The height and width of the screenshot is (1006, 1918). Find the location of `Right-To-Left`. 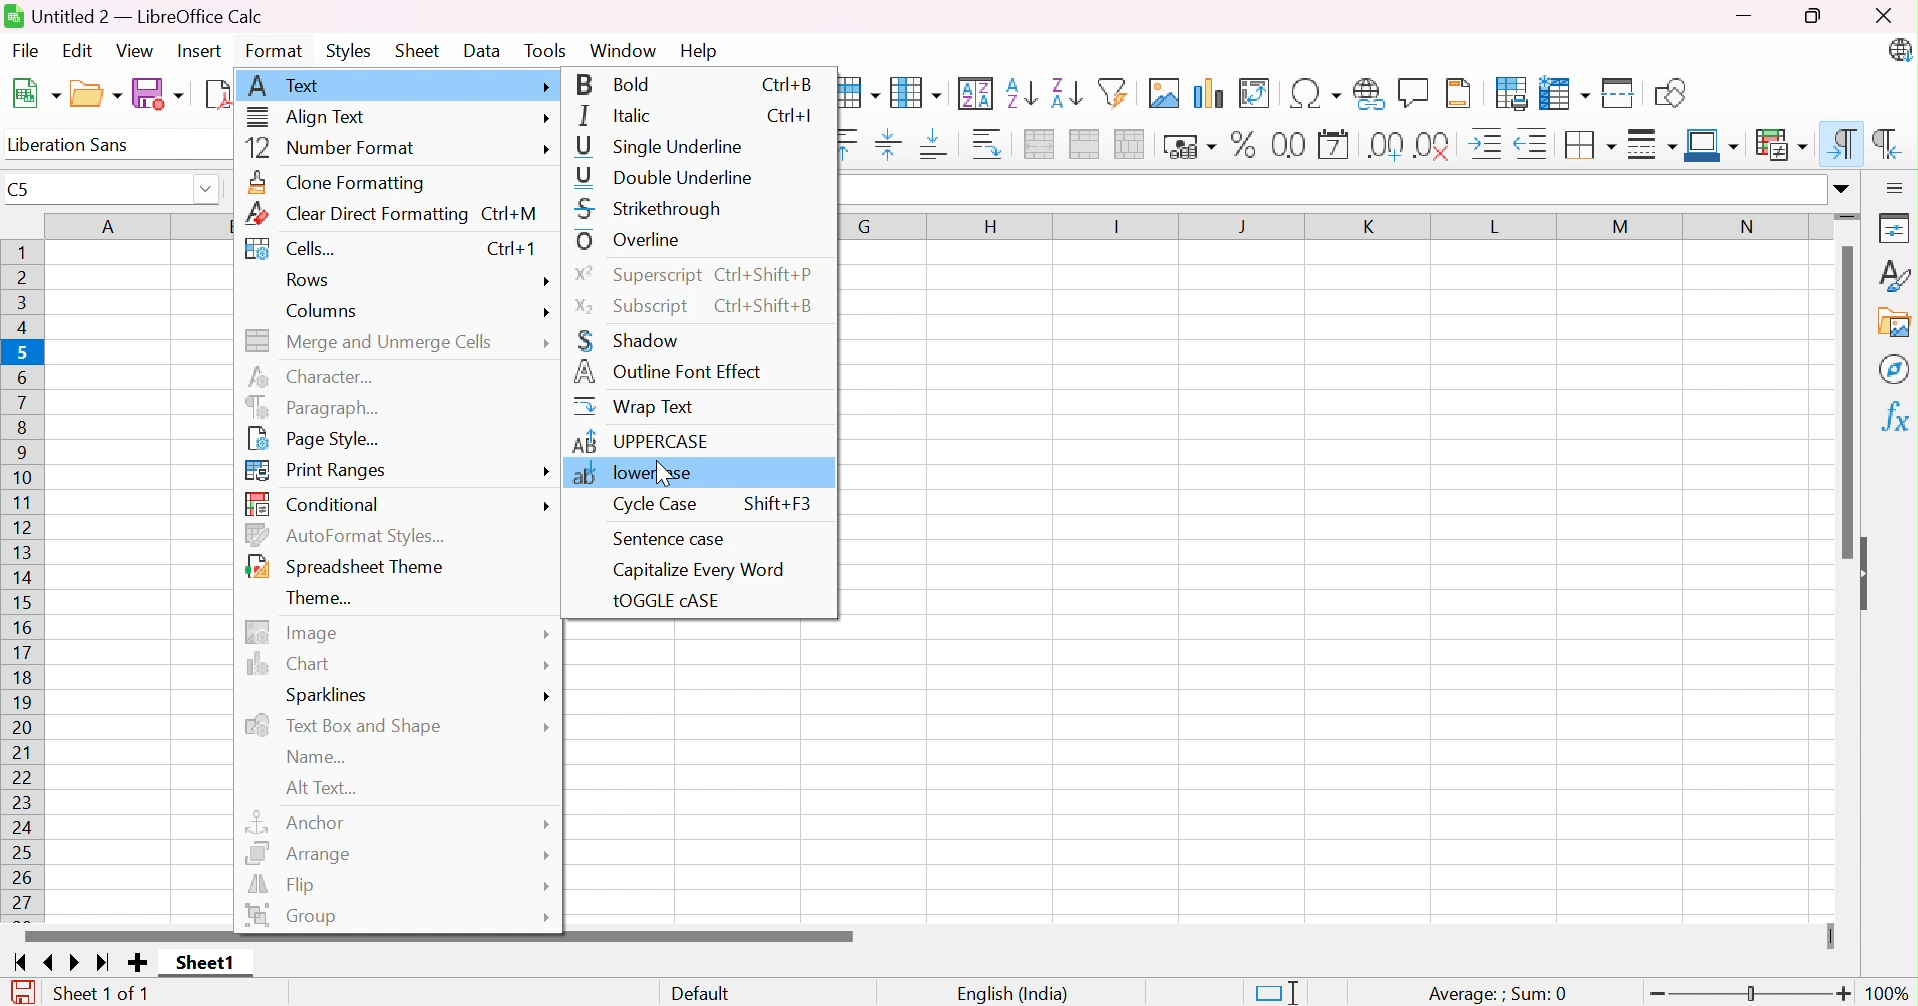

Right-To-Left is located at coordinates (1890, 146).